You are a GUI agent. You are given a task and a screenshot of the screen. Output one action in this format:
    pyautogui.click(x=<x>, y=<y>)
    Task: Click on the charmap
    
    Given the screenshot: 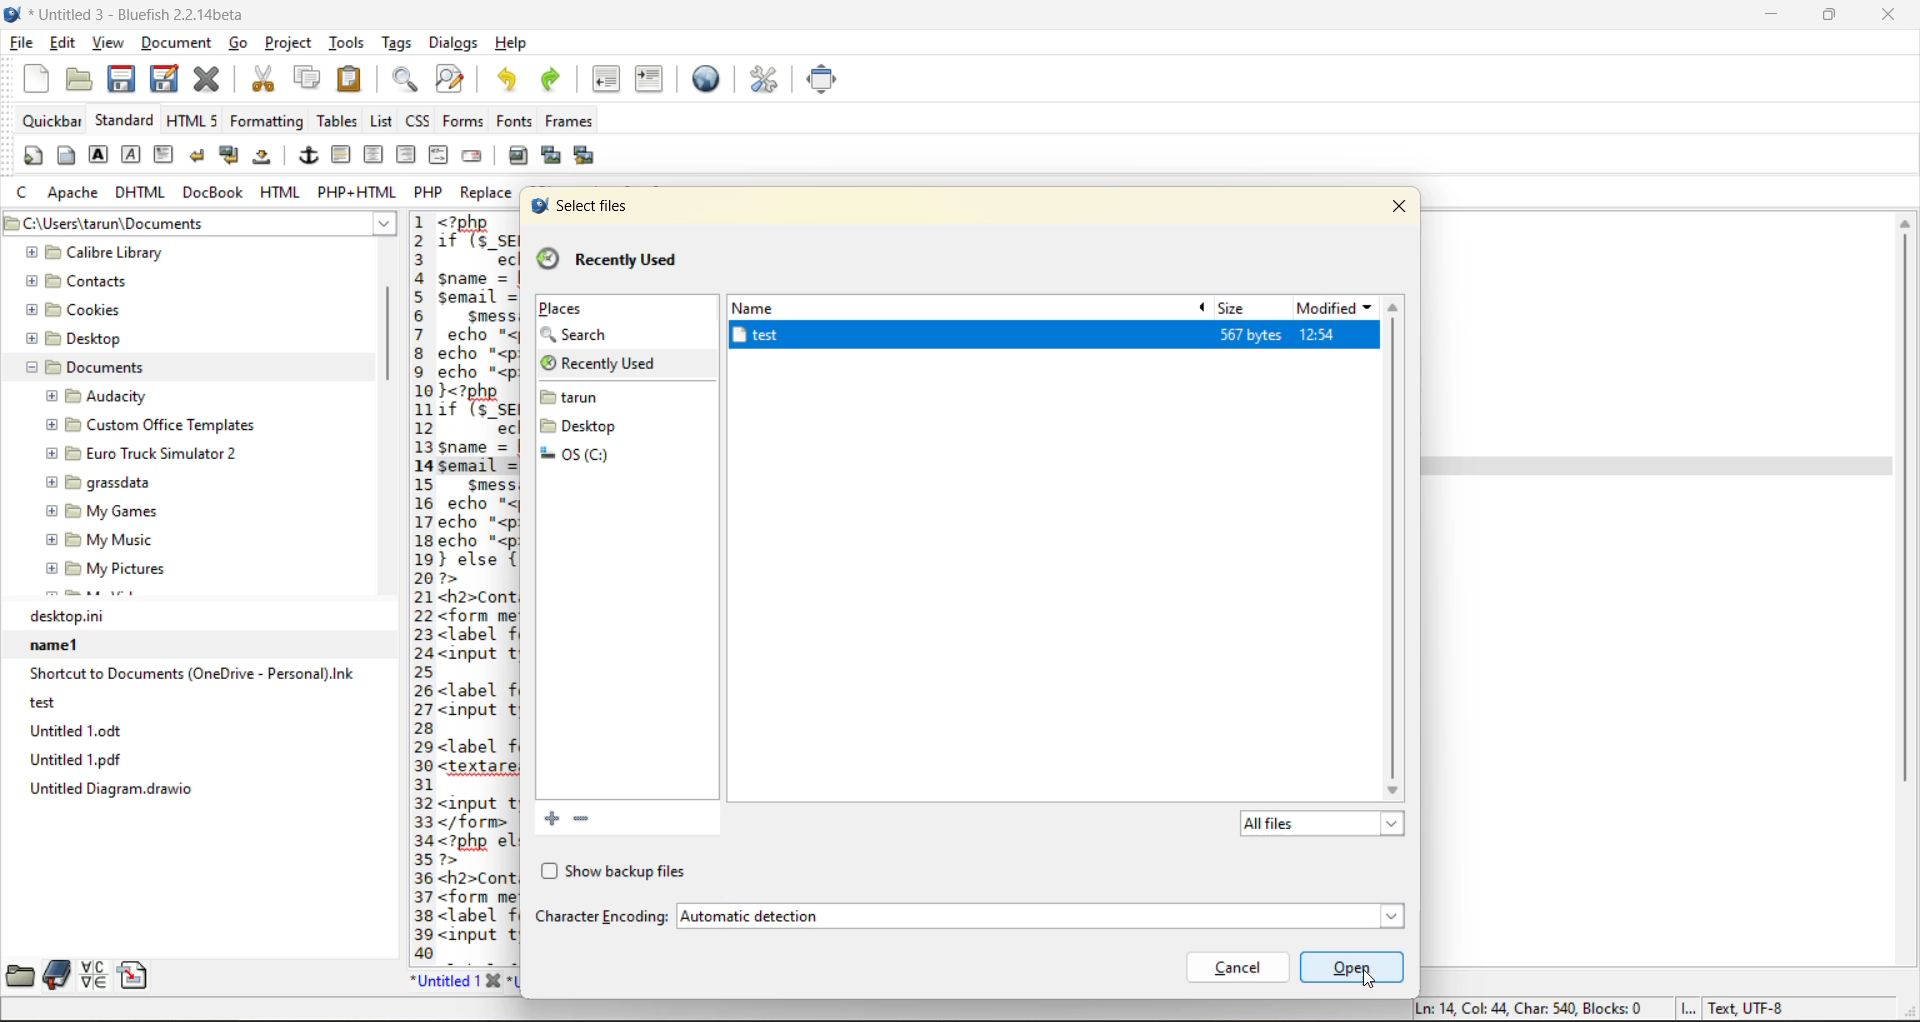 What is the action you would take?
    pyautogui.click(x=97, y=975)
    